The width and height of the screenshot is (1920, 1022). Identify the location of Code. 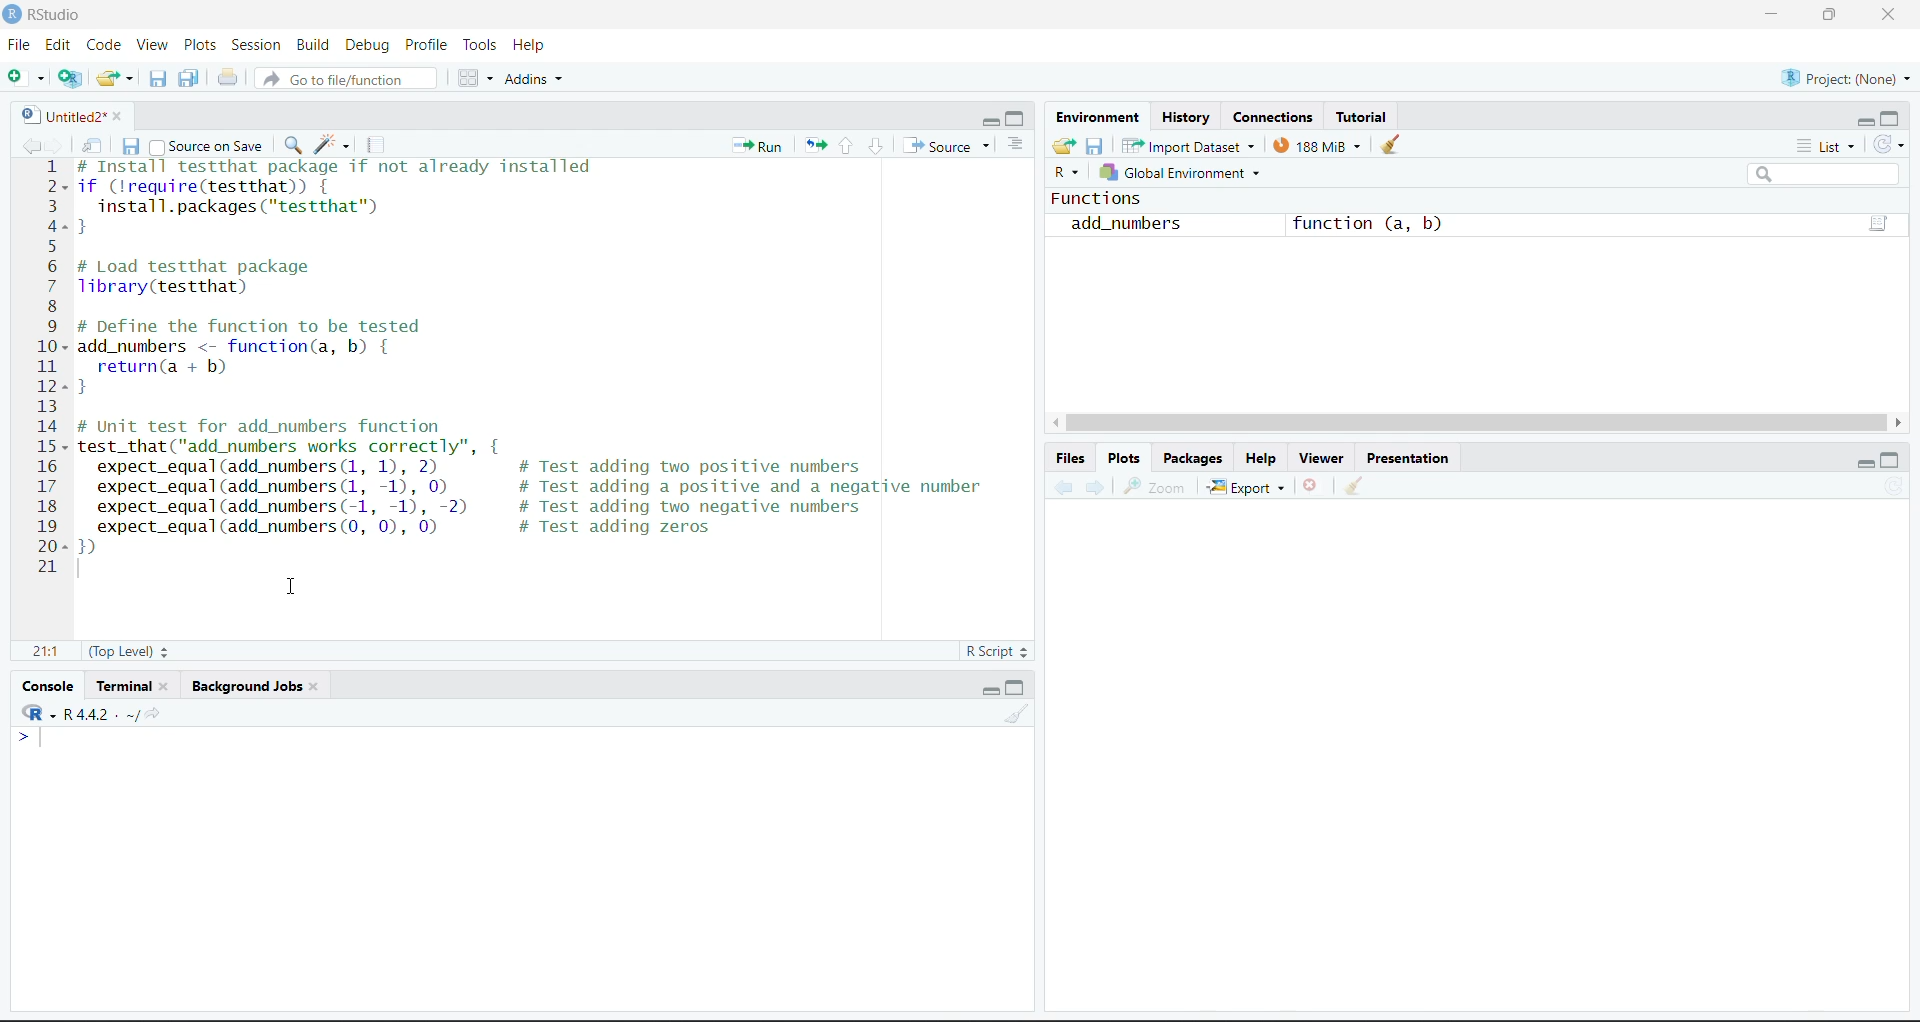
(103, 44).